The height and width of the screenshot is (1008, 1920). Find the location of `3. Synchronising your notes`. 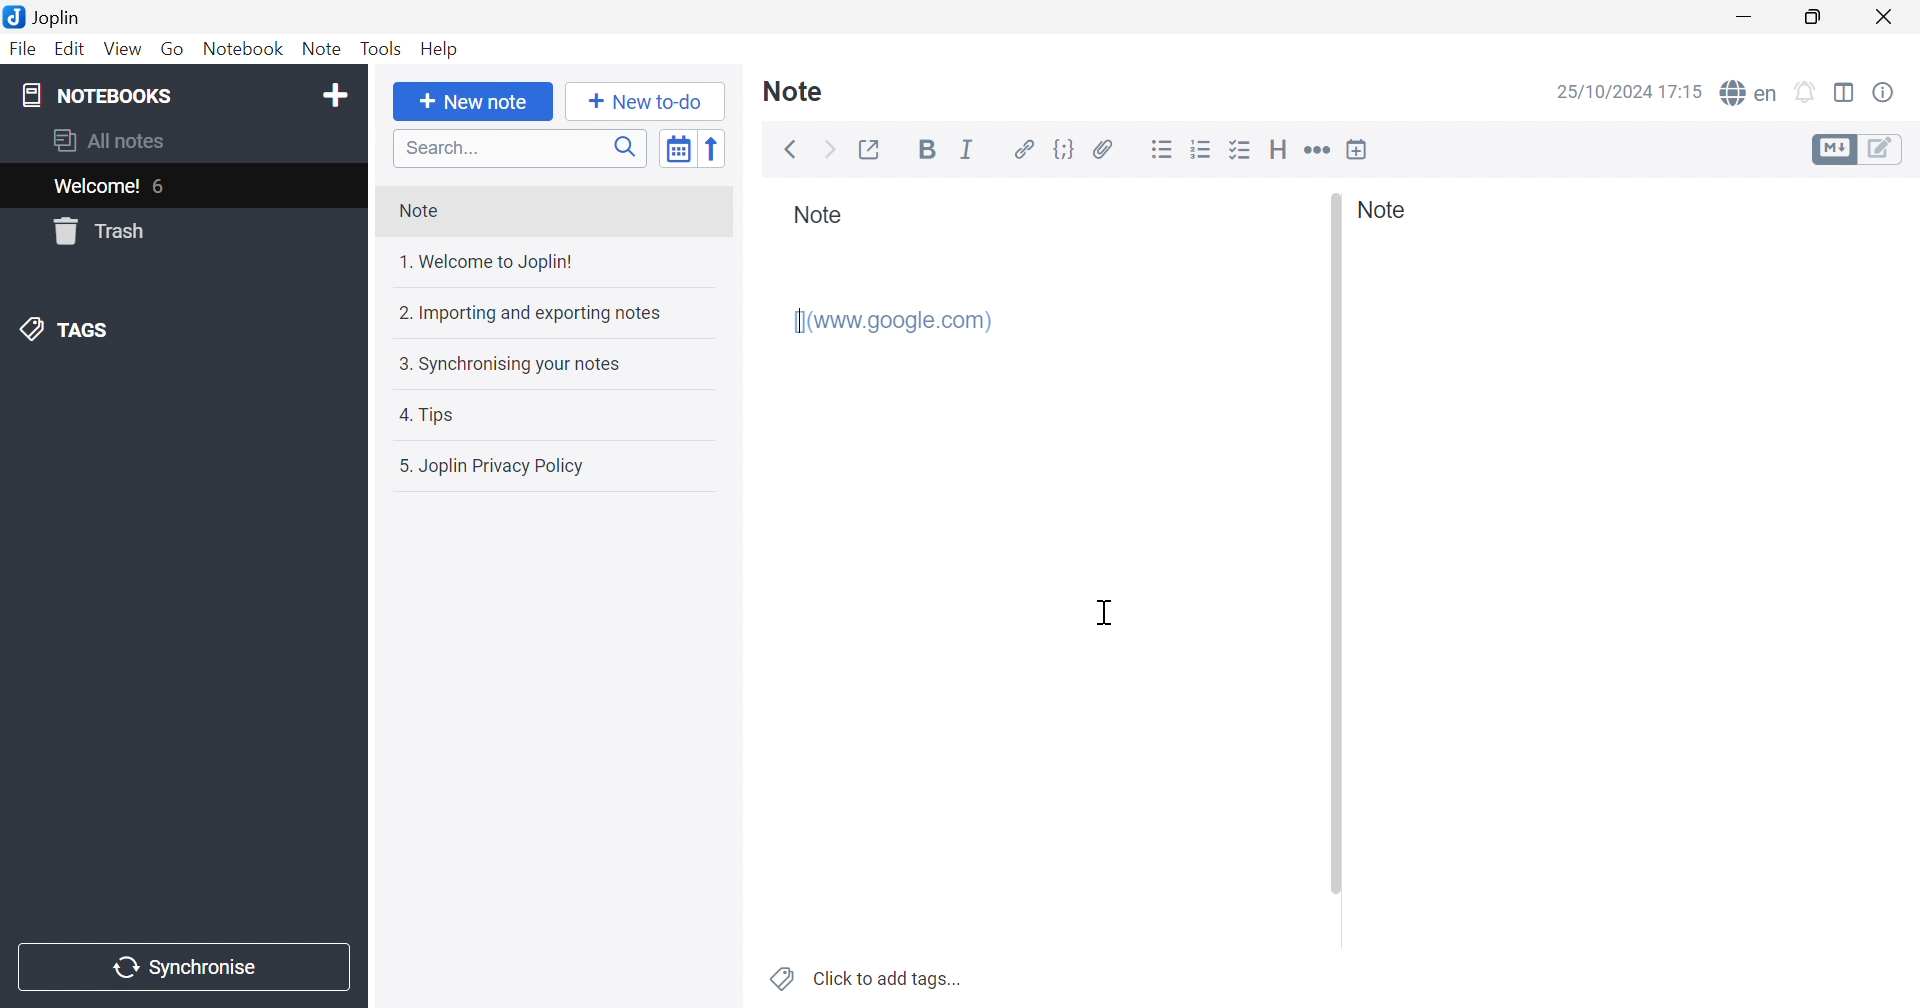

3. Synchronising your notes is located at coordinates (547, 363).